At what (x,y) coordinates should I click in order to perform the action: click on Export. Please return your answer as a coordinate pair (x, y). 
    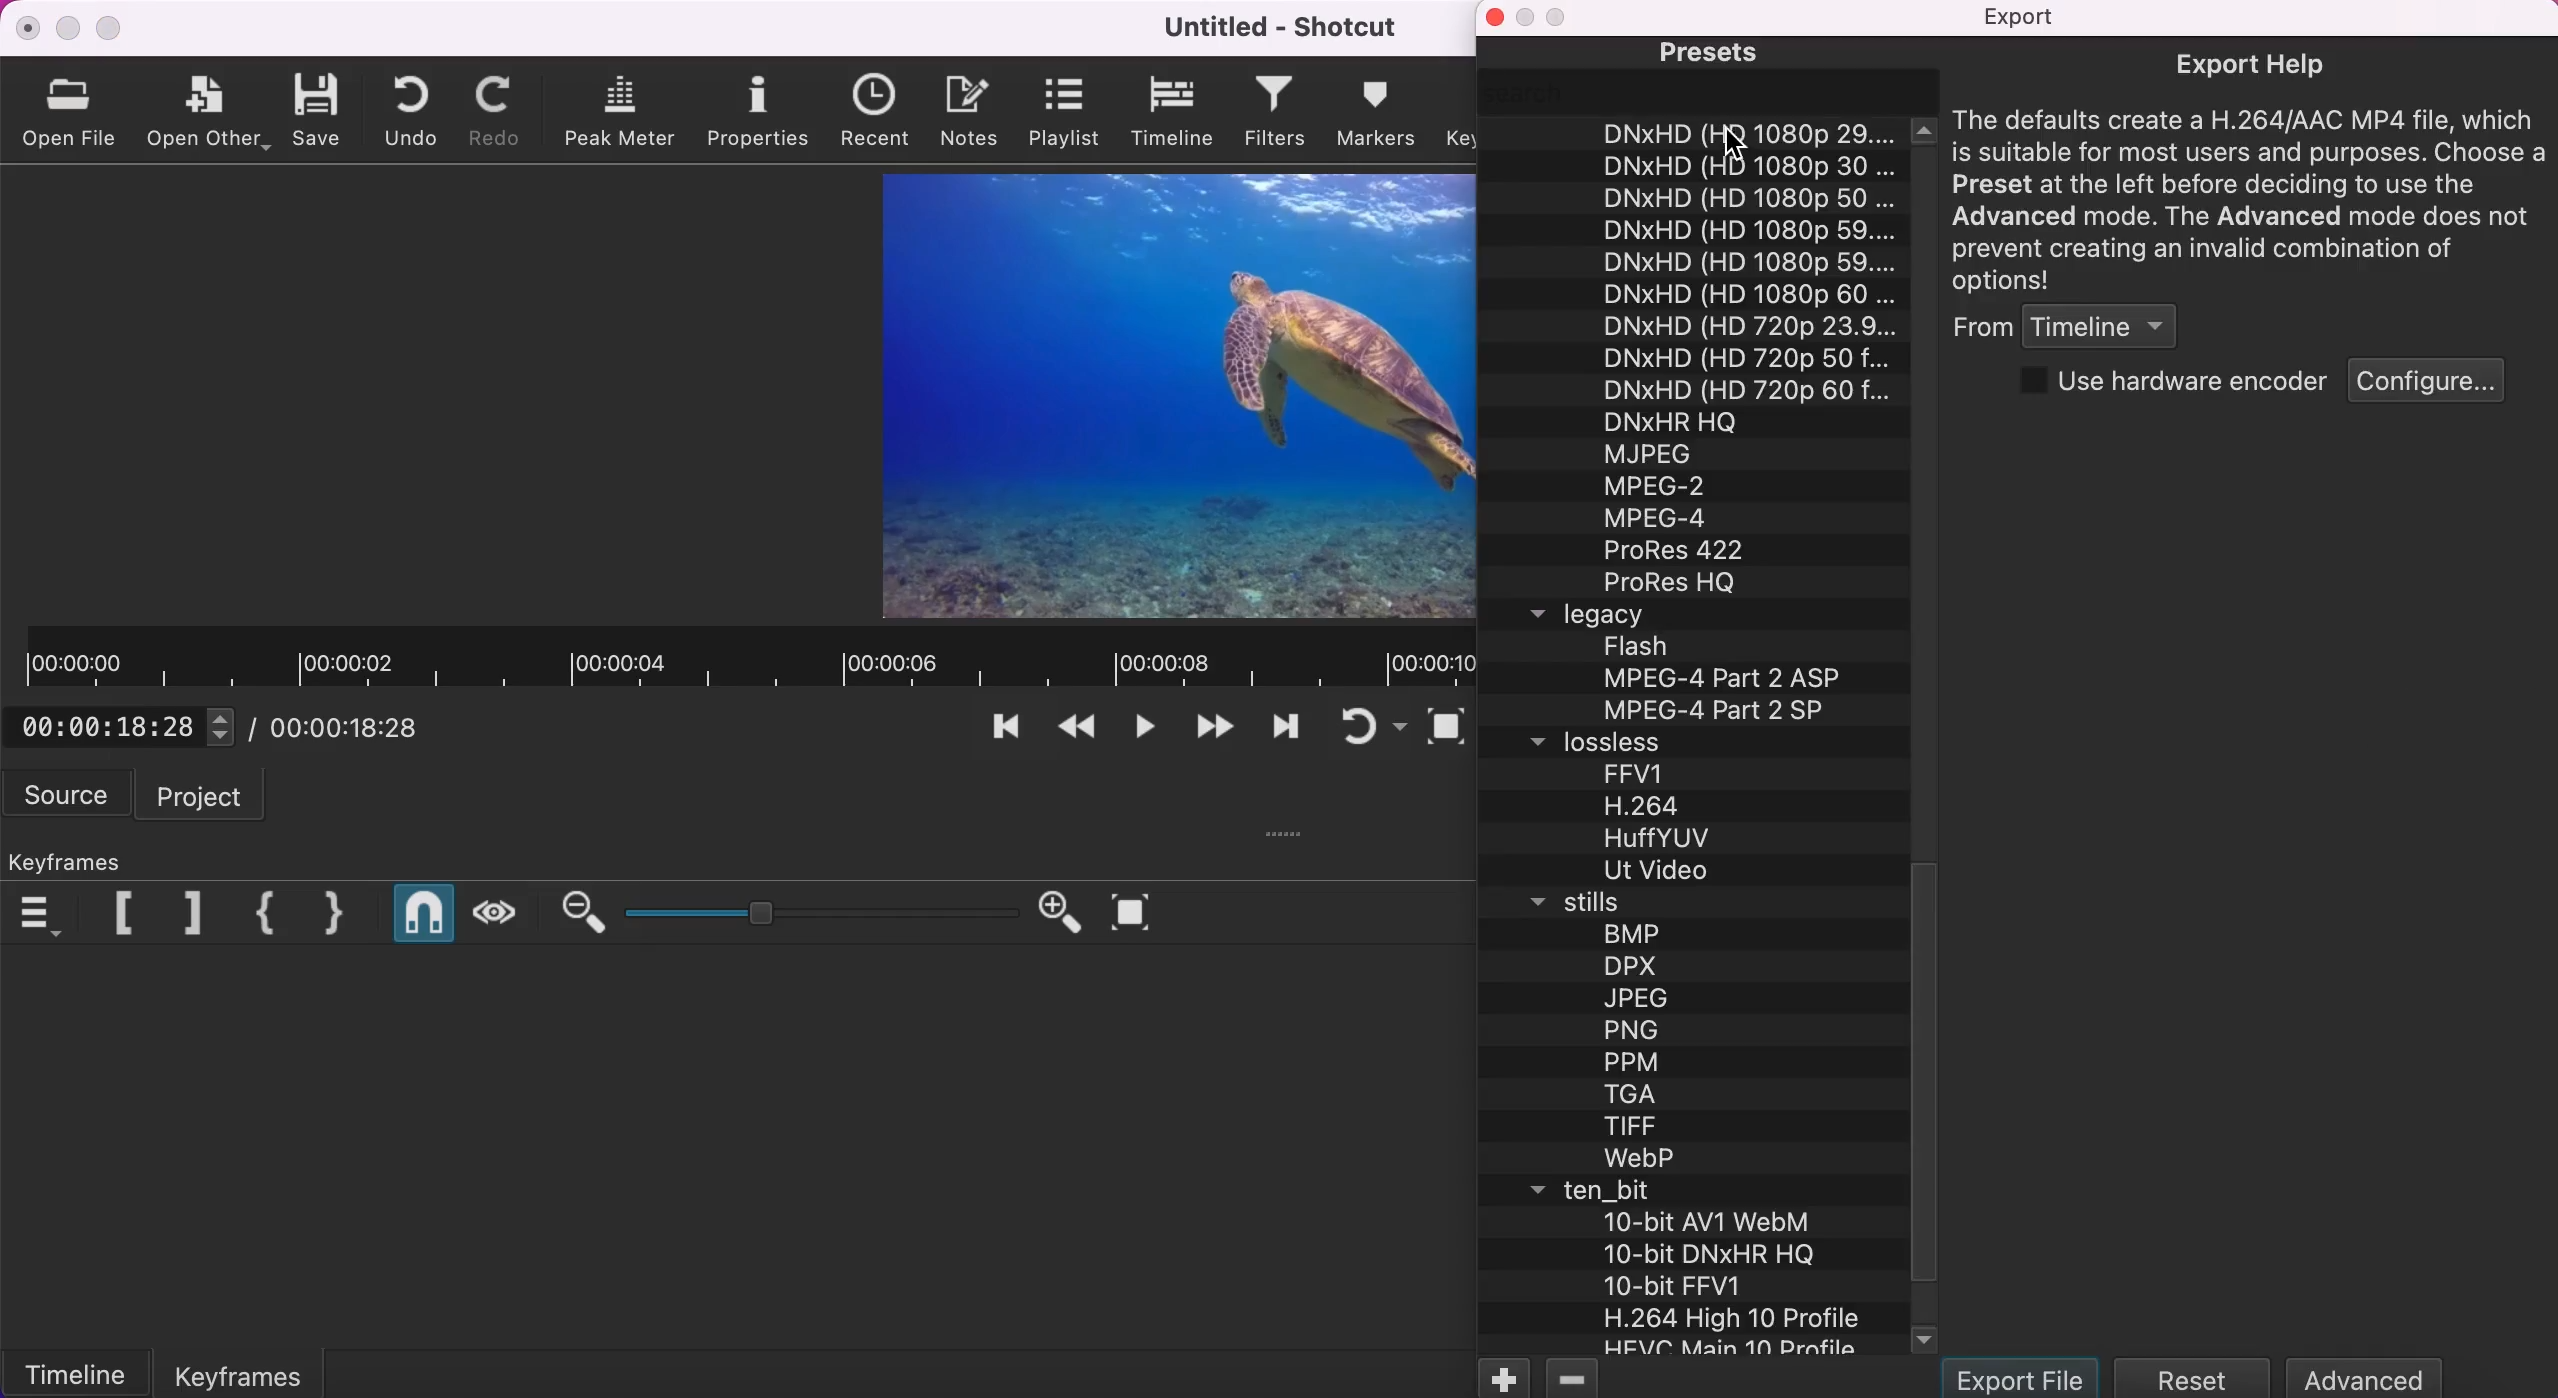
    Looking at the image, I should click on (2021, 18).